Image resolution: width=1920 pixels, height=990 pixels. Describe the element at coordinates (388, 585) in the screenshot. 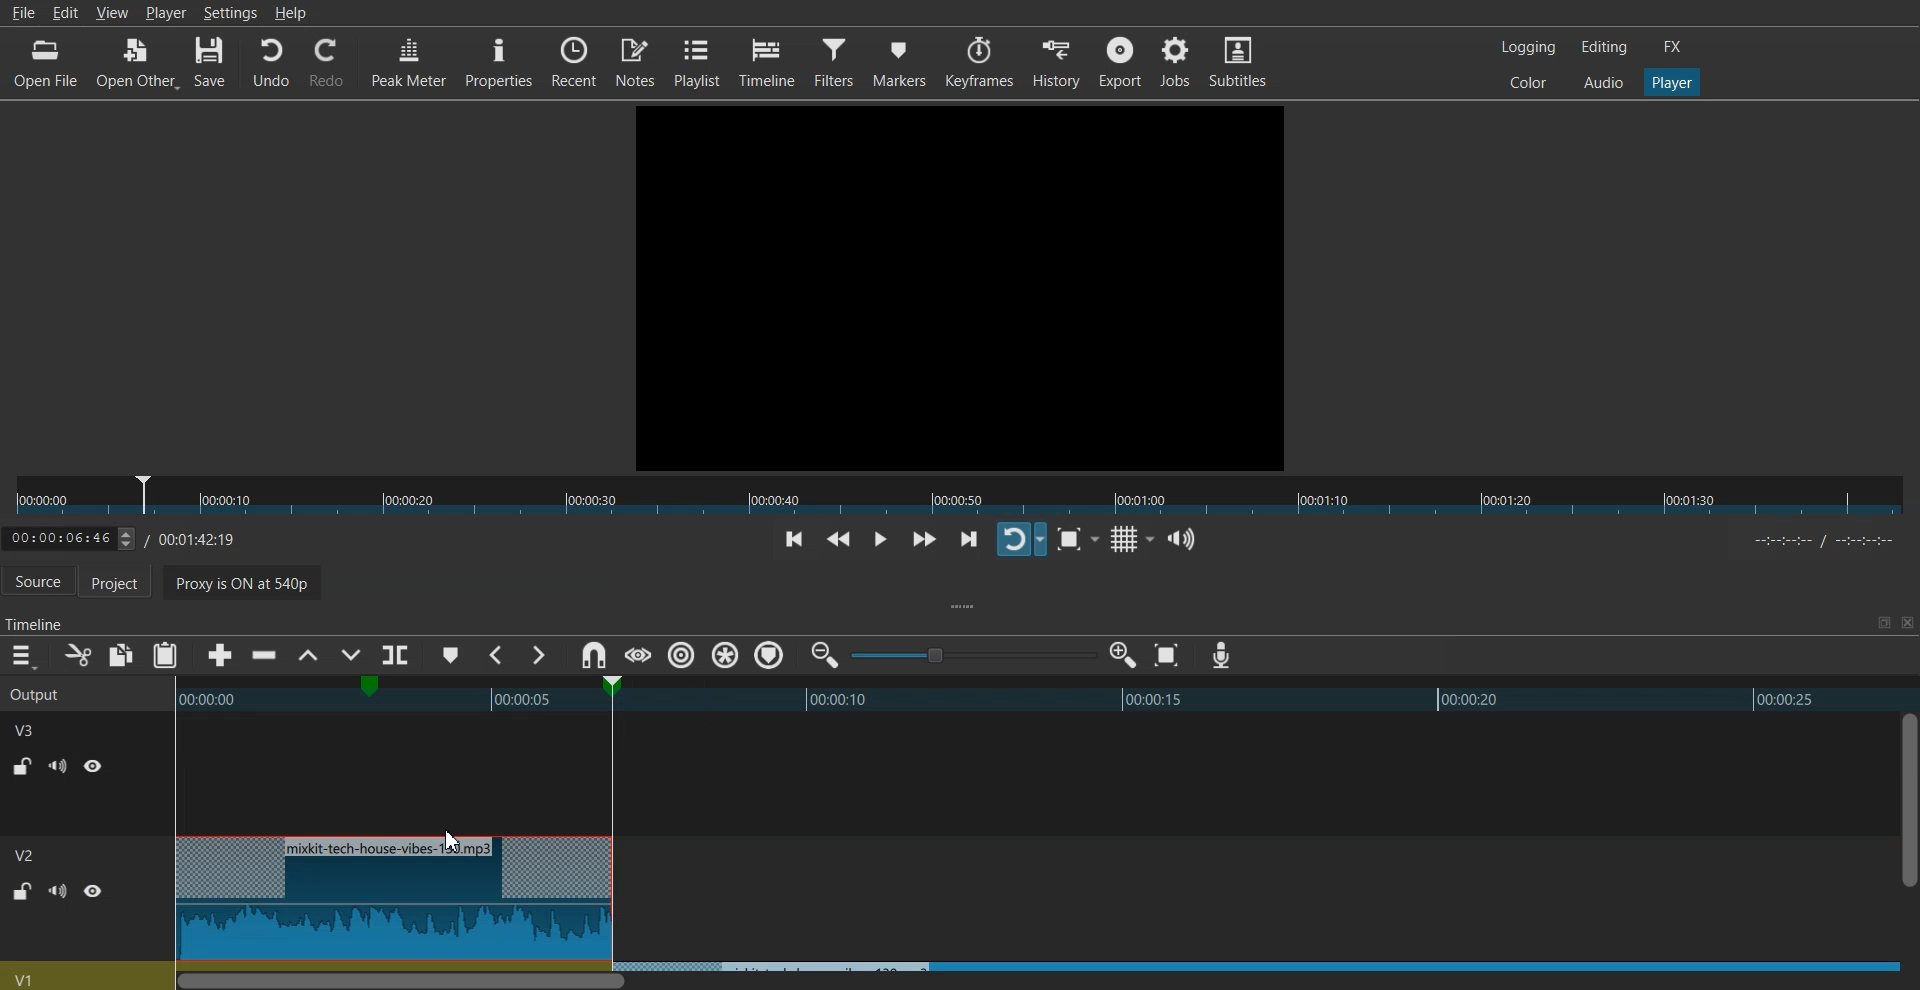

I see `Proxy is ON at 540p` at that location.